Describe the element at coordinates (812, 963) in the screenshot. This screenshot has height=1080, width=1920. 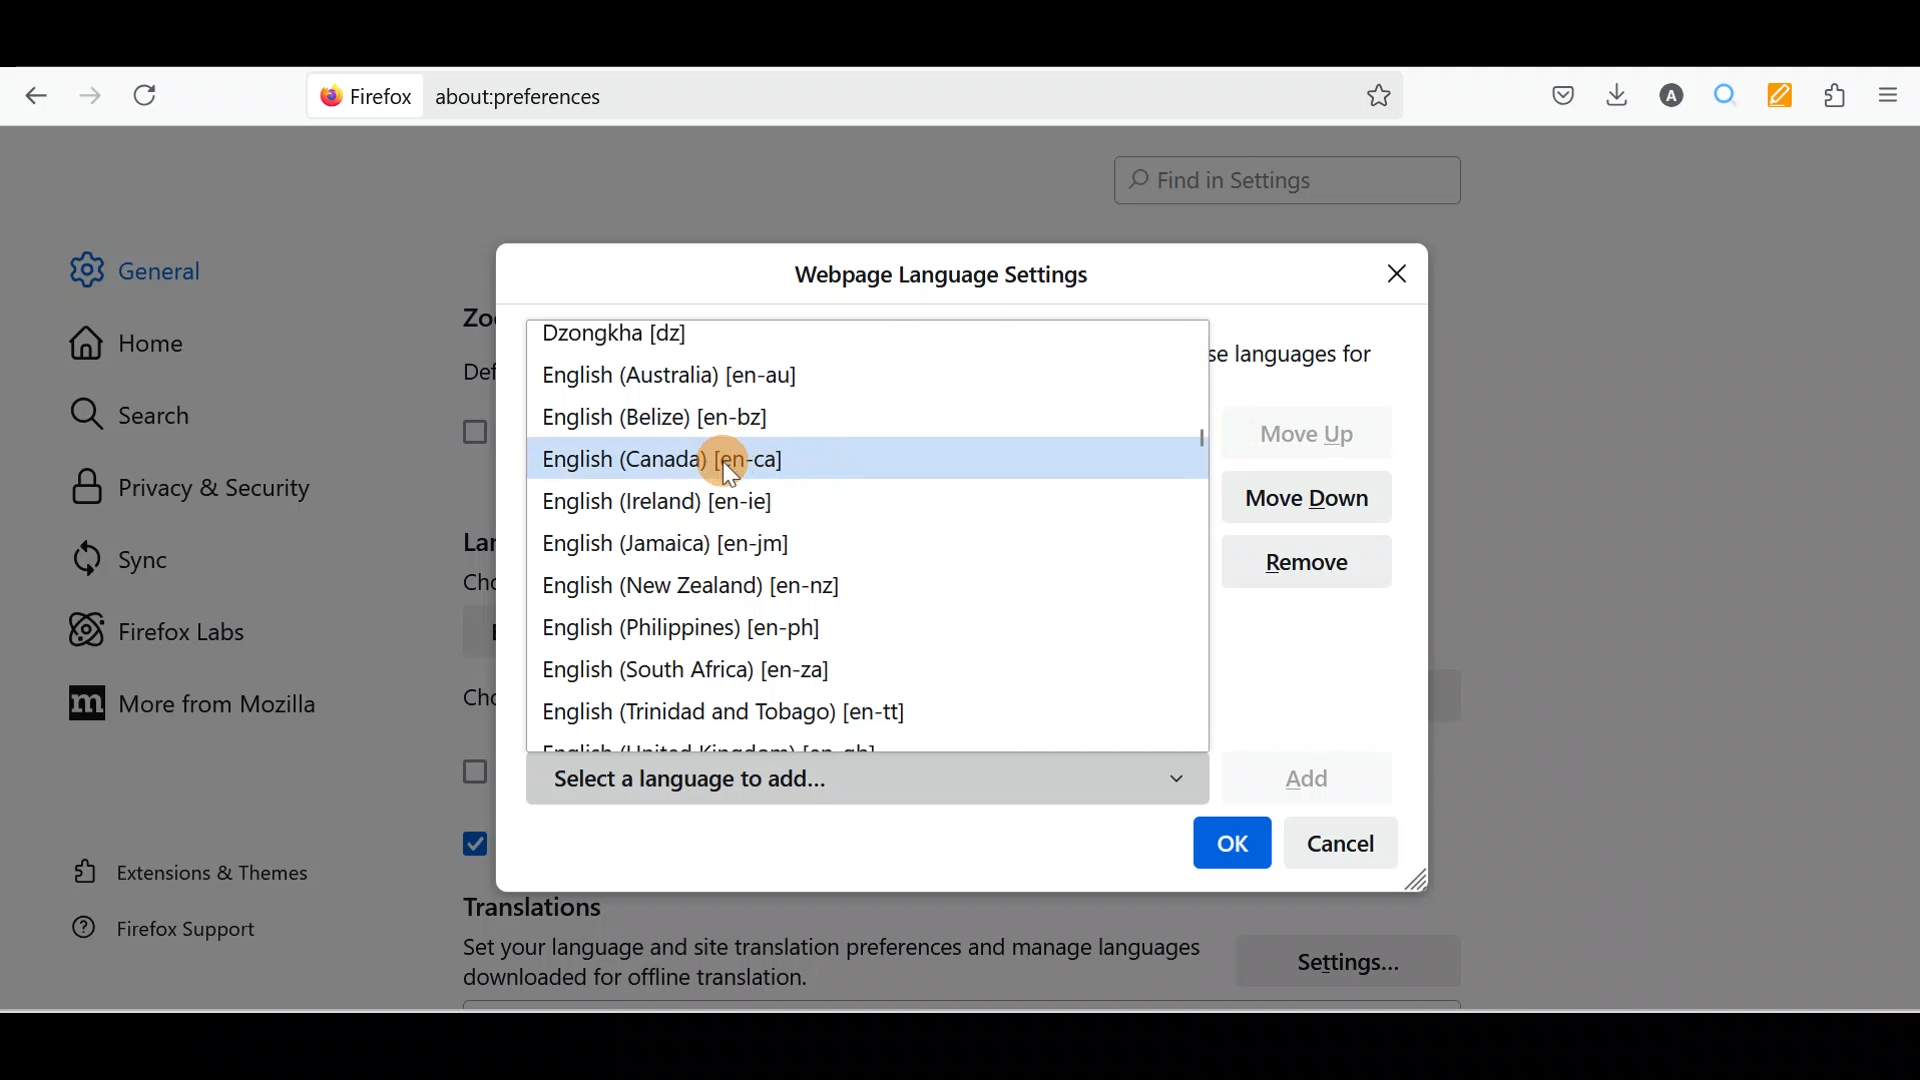
I see `Set your language and site translation preferences and manage language download for offline translation.` at that location.